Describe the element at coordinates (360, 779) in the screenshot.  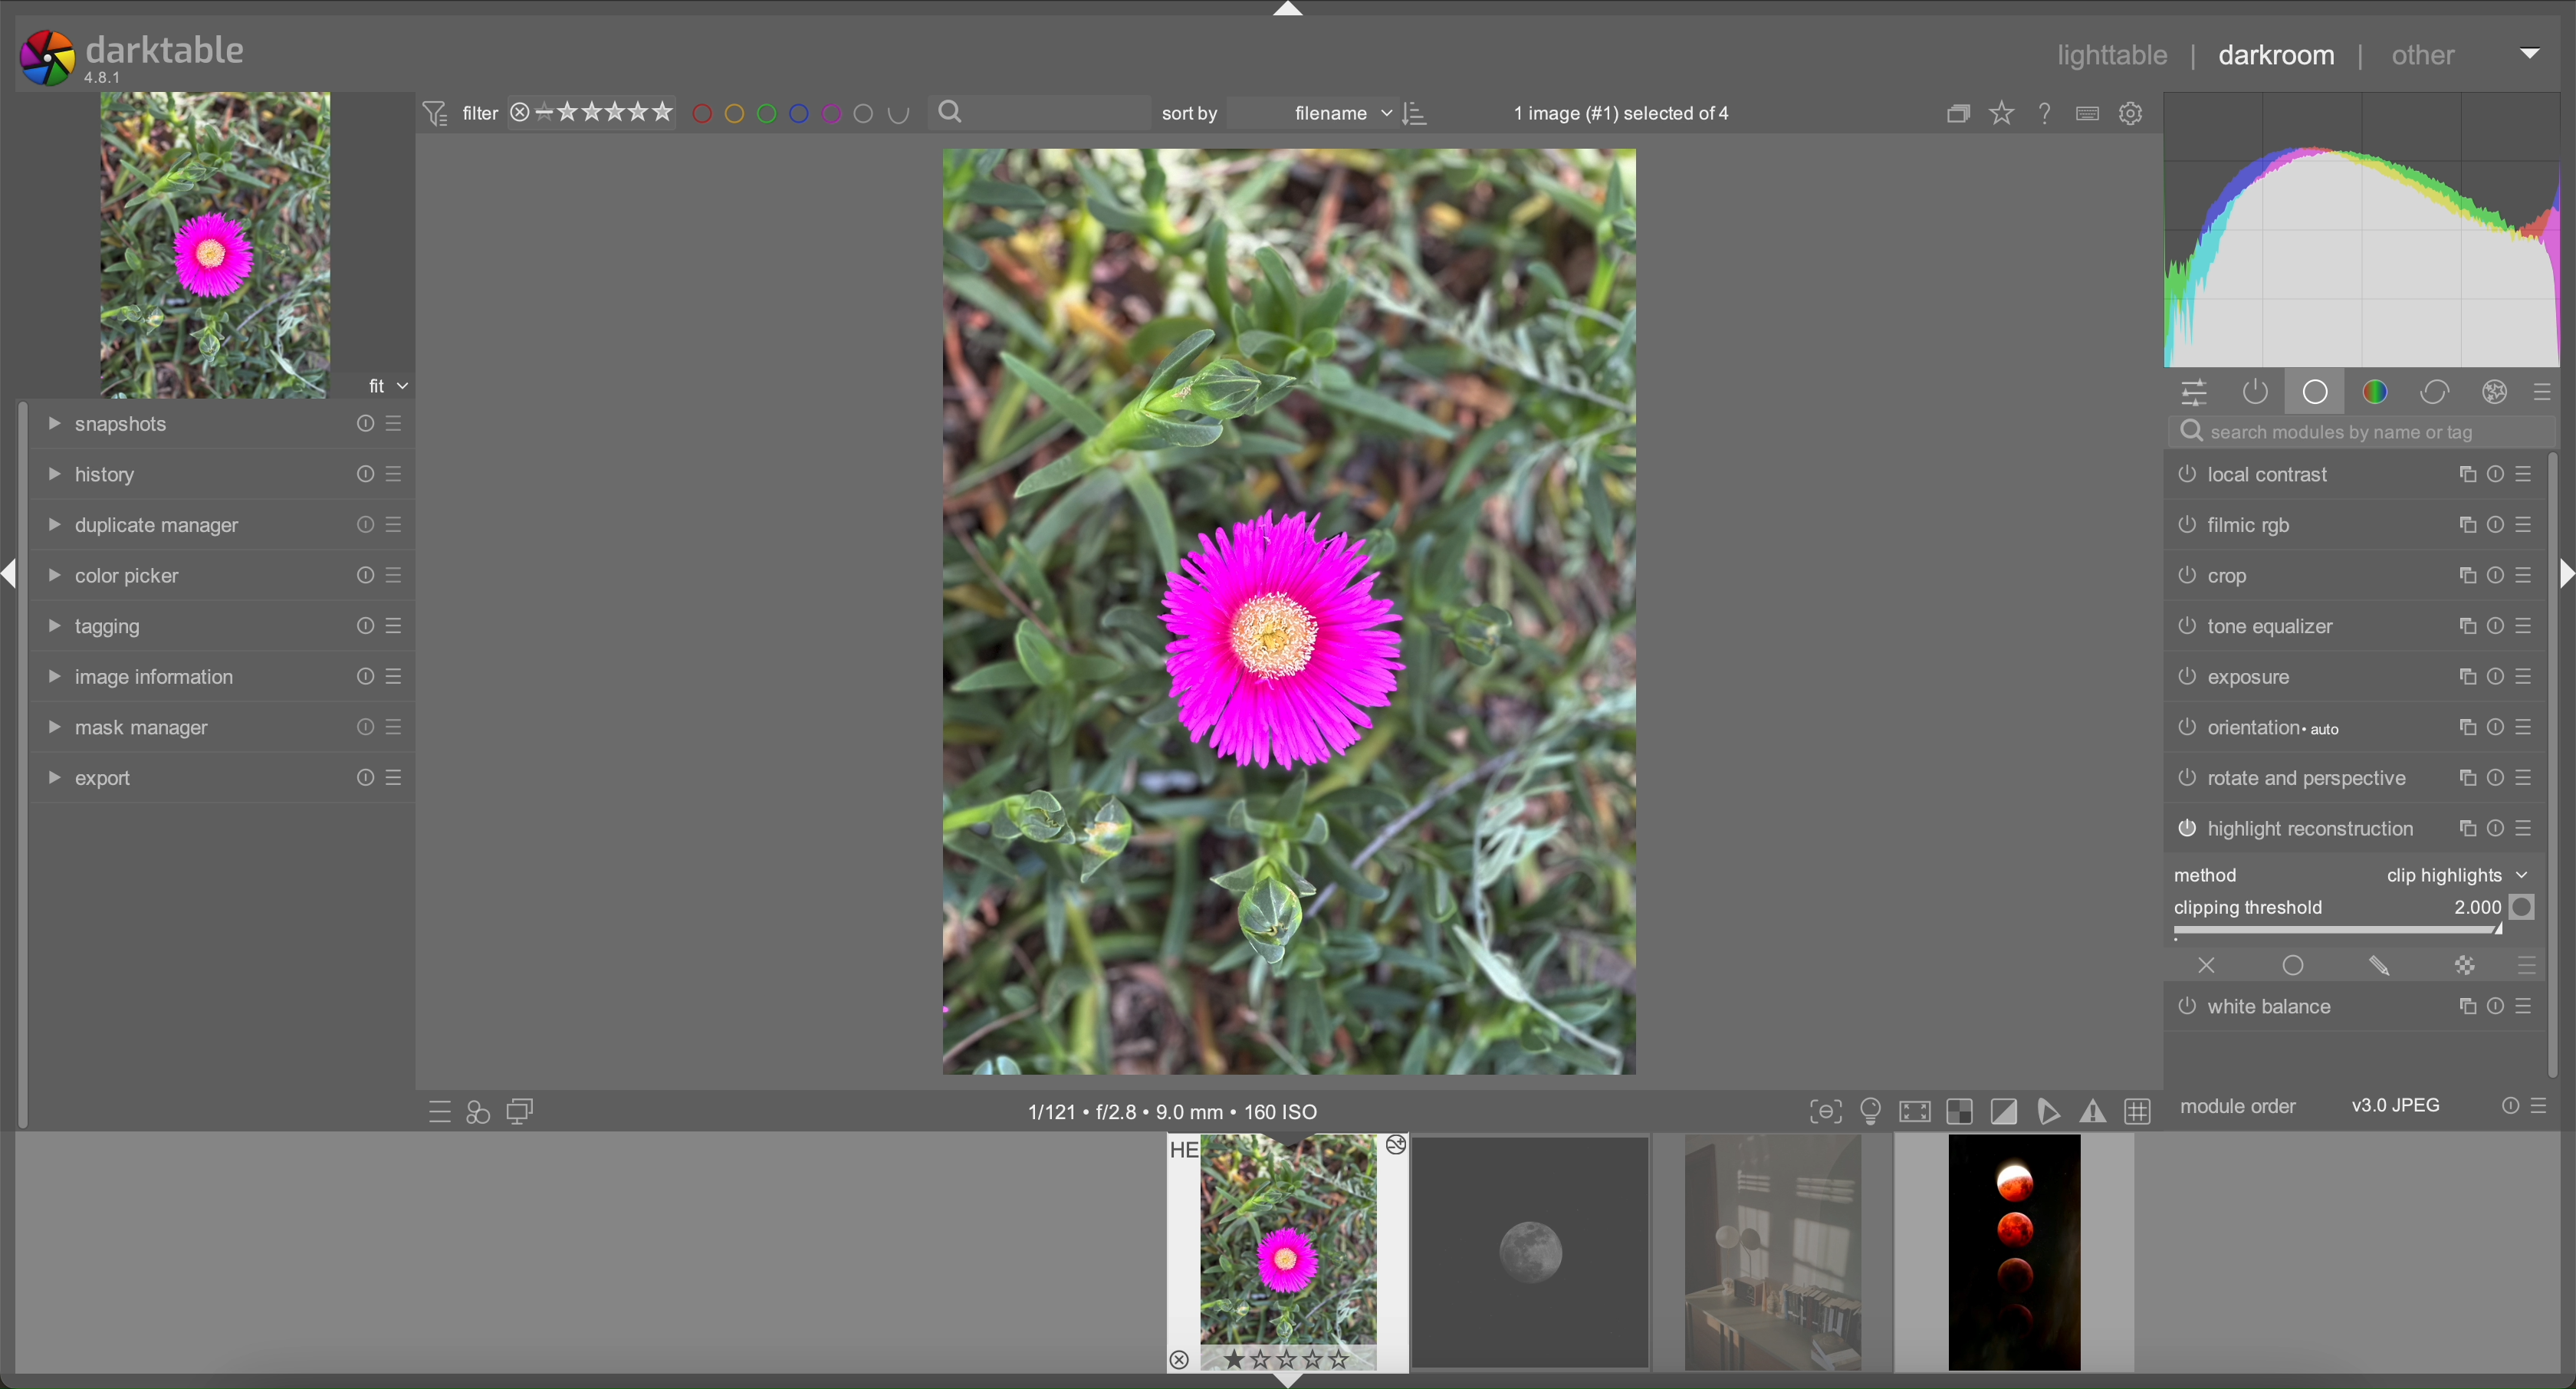
I see `reset presets` at that location.